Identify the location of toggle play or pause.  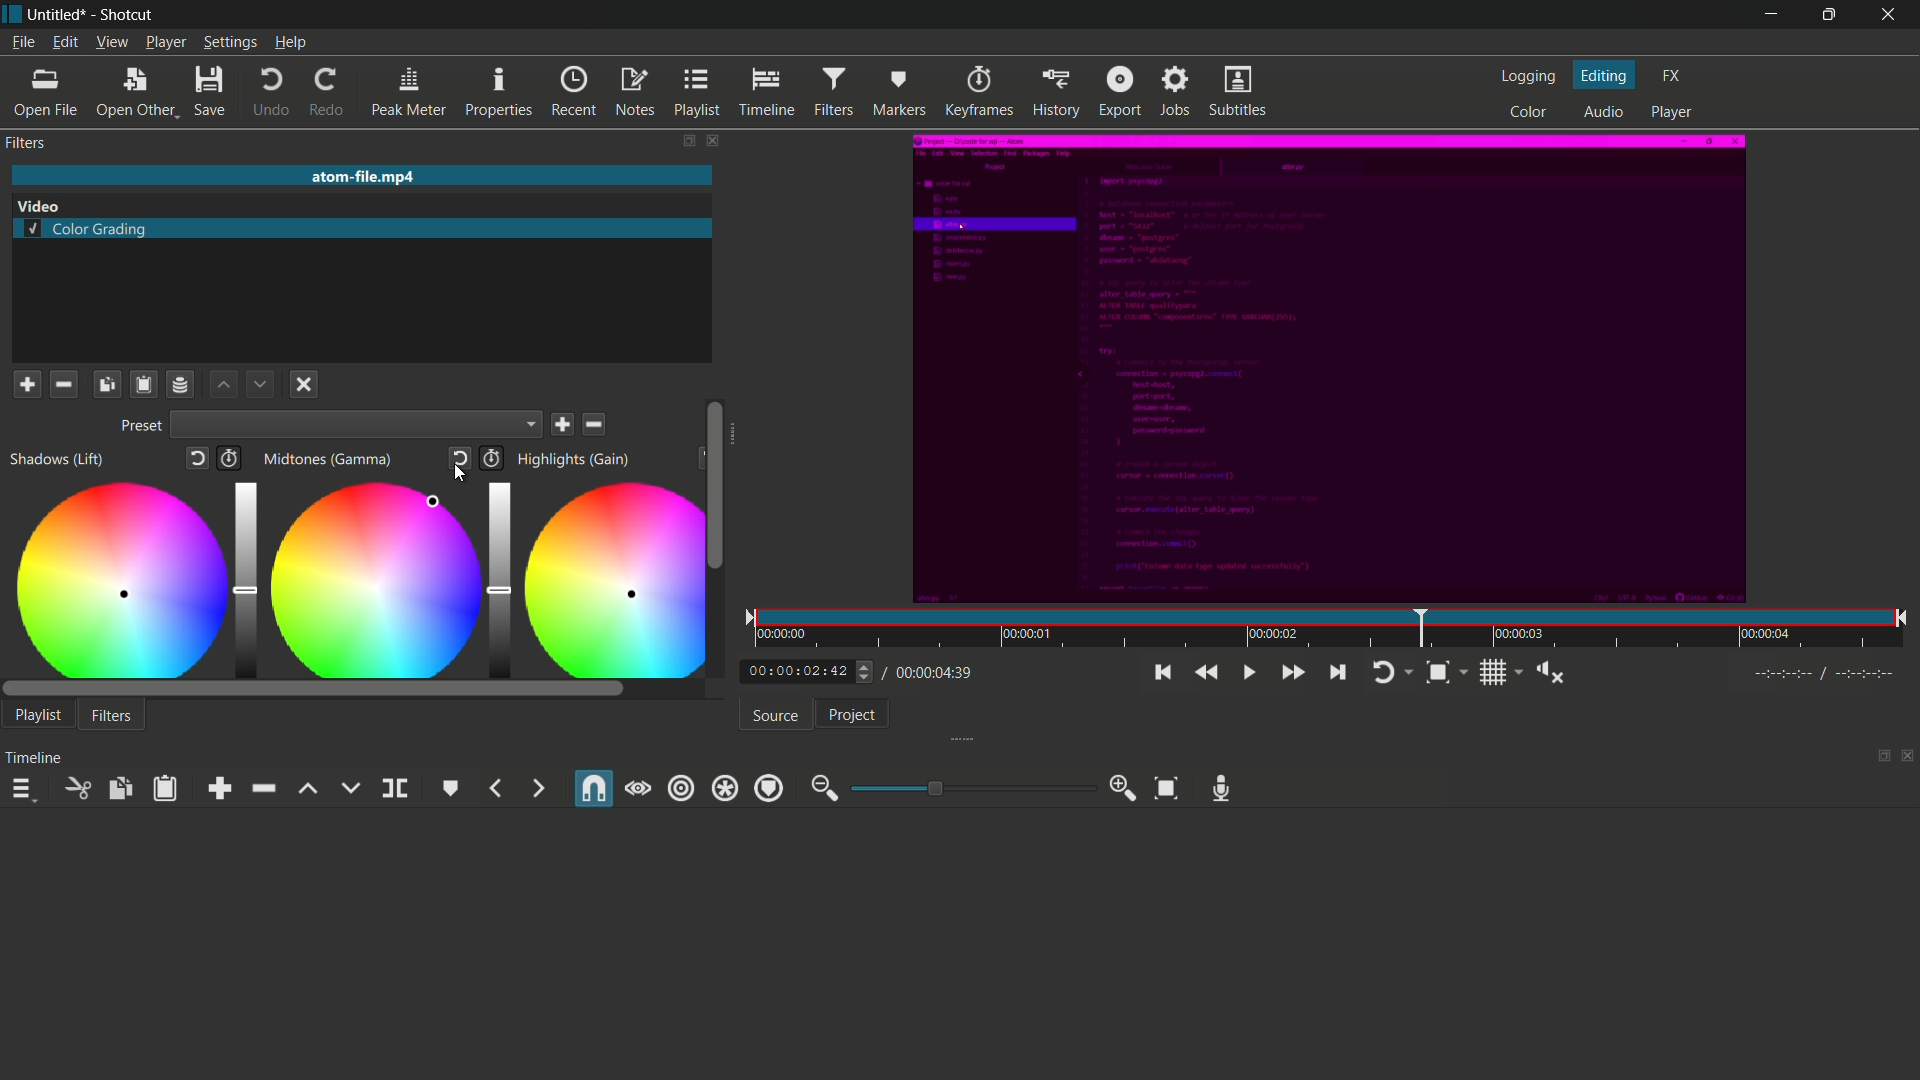
(1250, 673).